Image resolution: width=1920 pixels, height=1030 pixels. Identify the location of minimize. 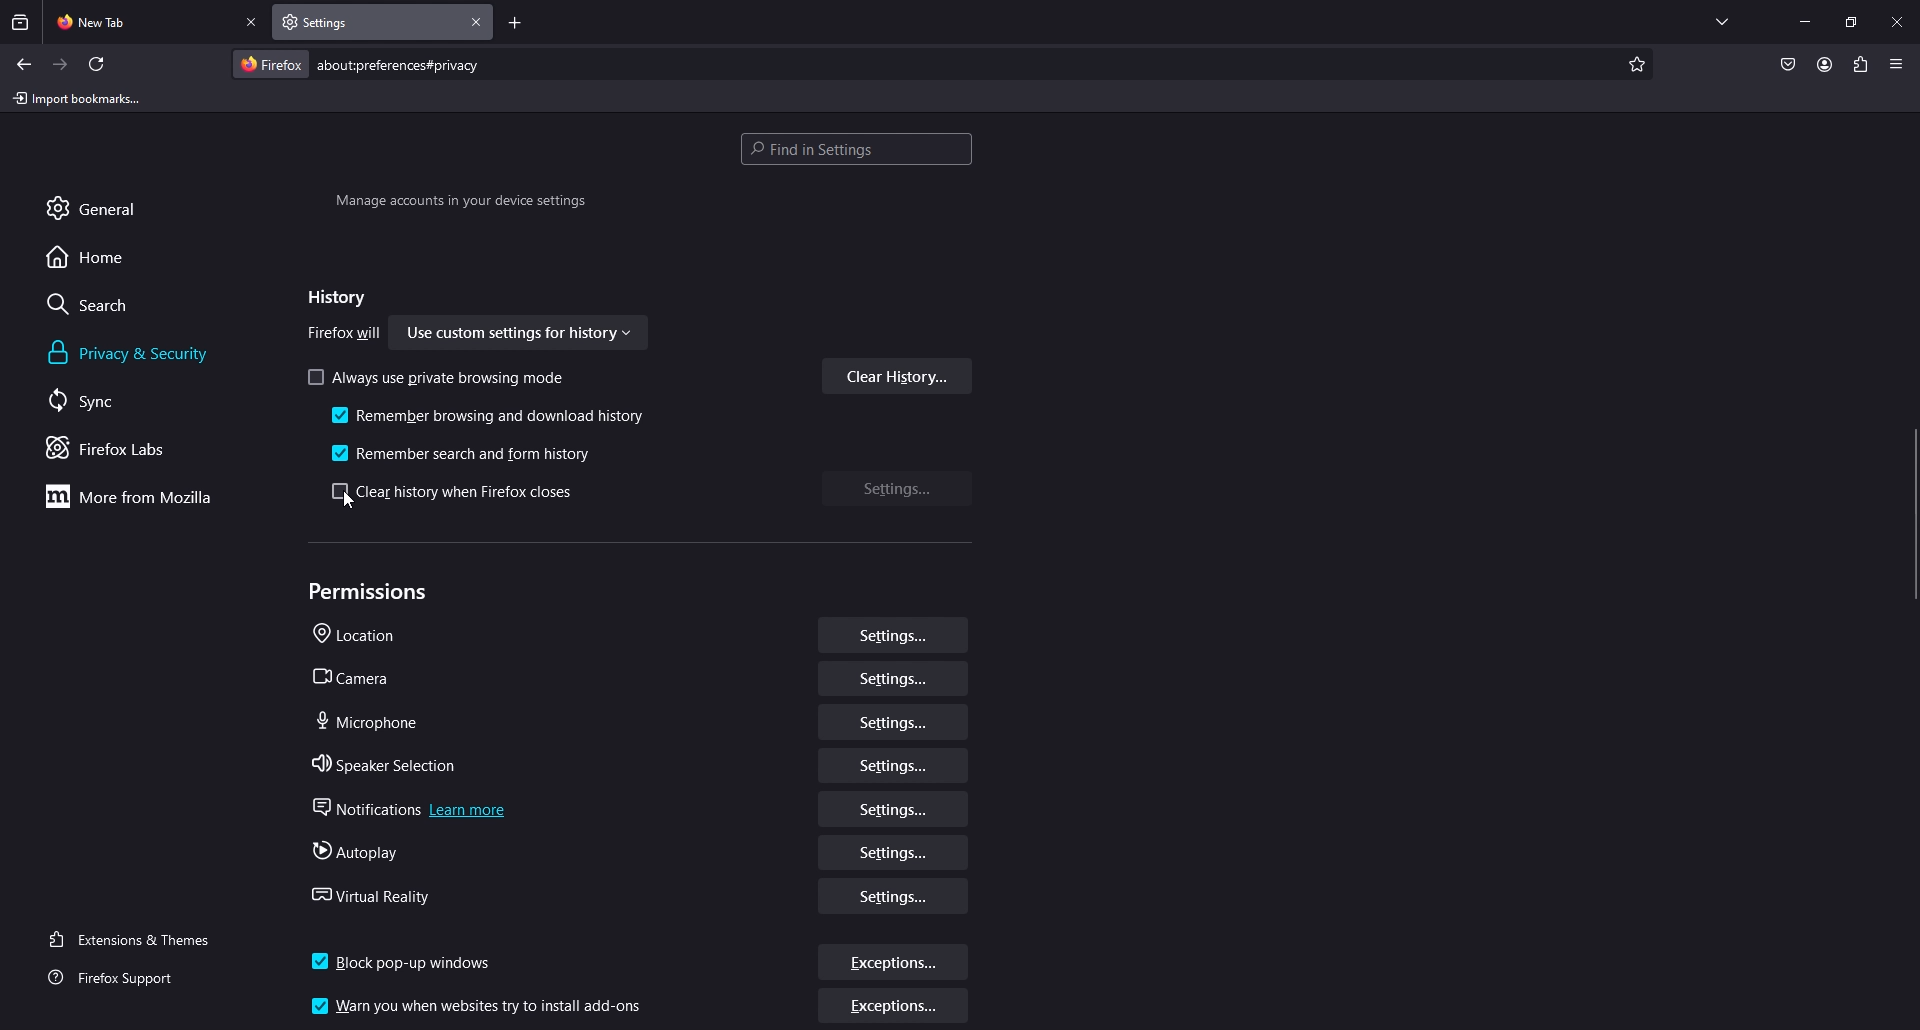
(1805, 20).